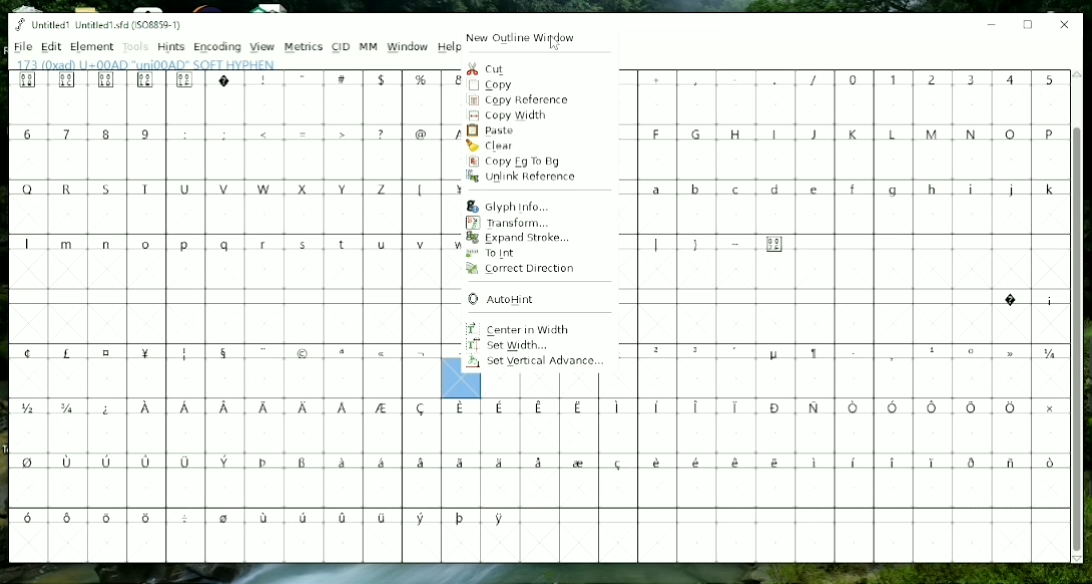 The image size is (1092, 584). I want to click on Encoding, so click(226, 47).